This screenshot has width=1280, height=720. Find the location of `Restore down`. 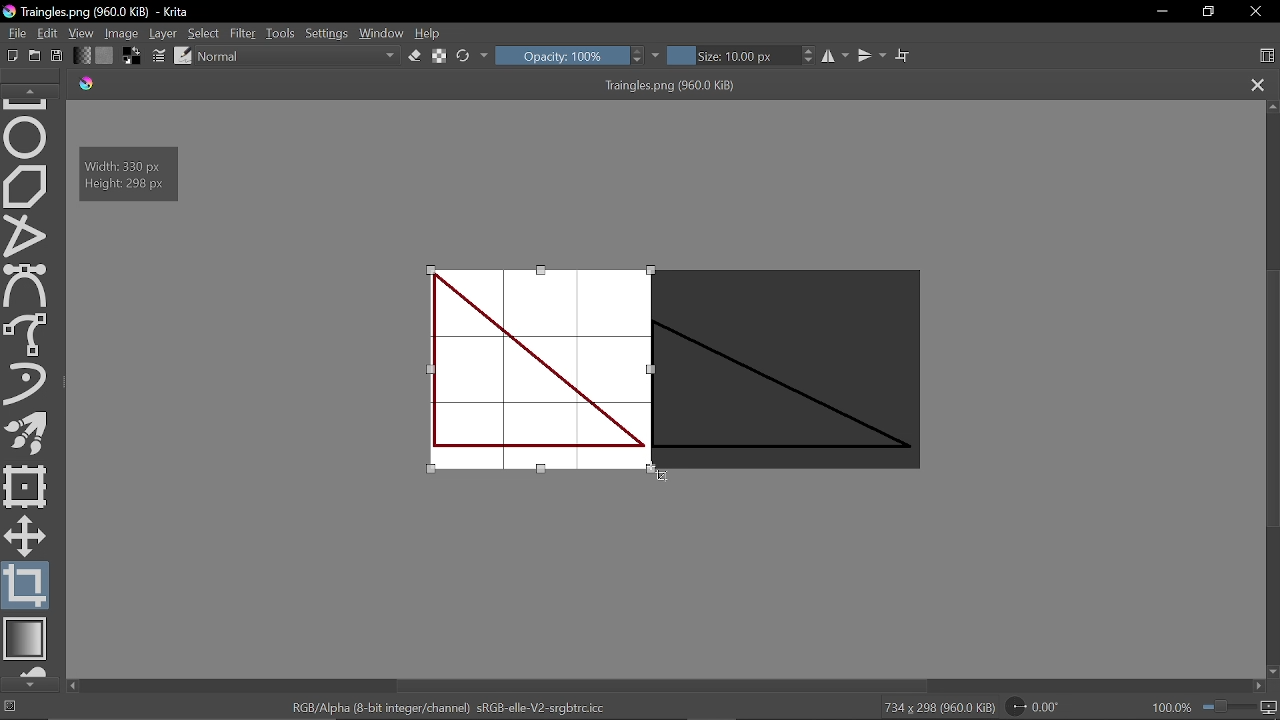

Restore down is located at coordinates (1209, 12).